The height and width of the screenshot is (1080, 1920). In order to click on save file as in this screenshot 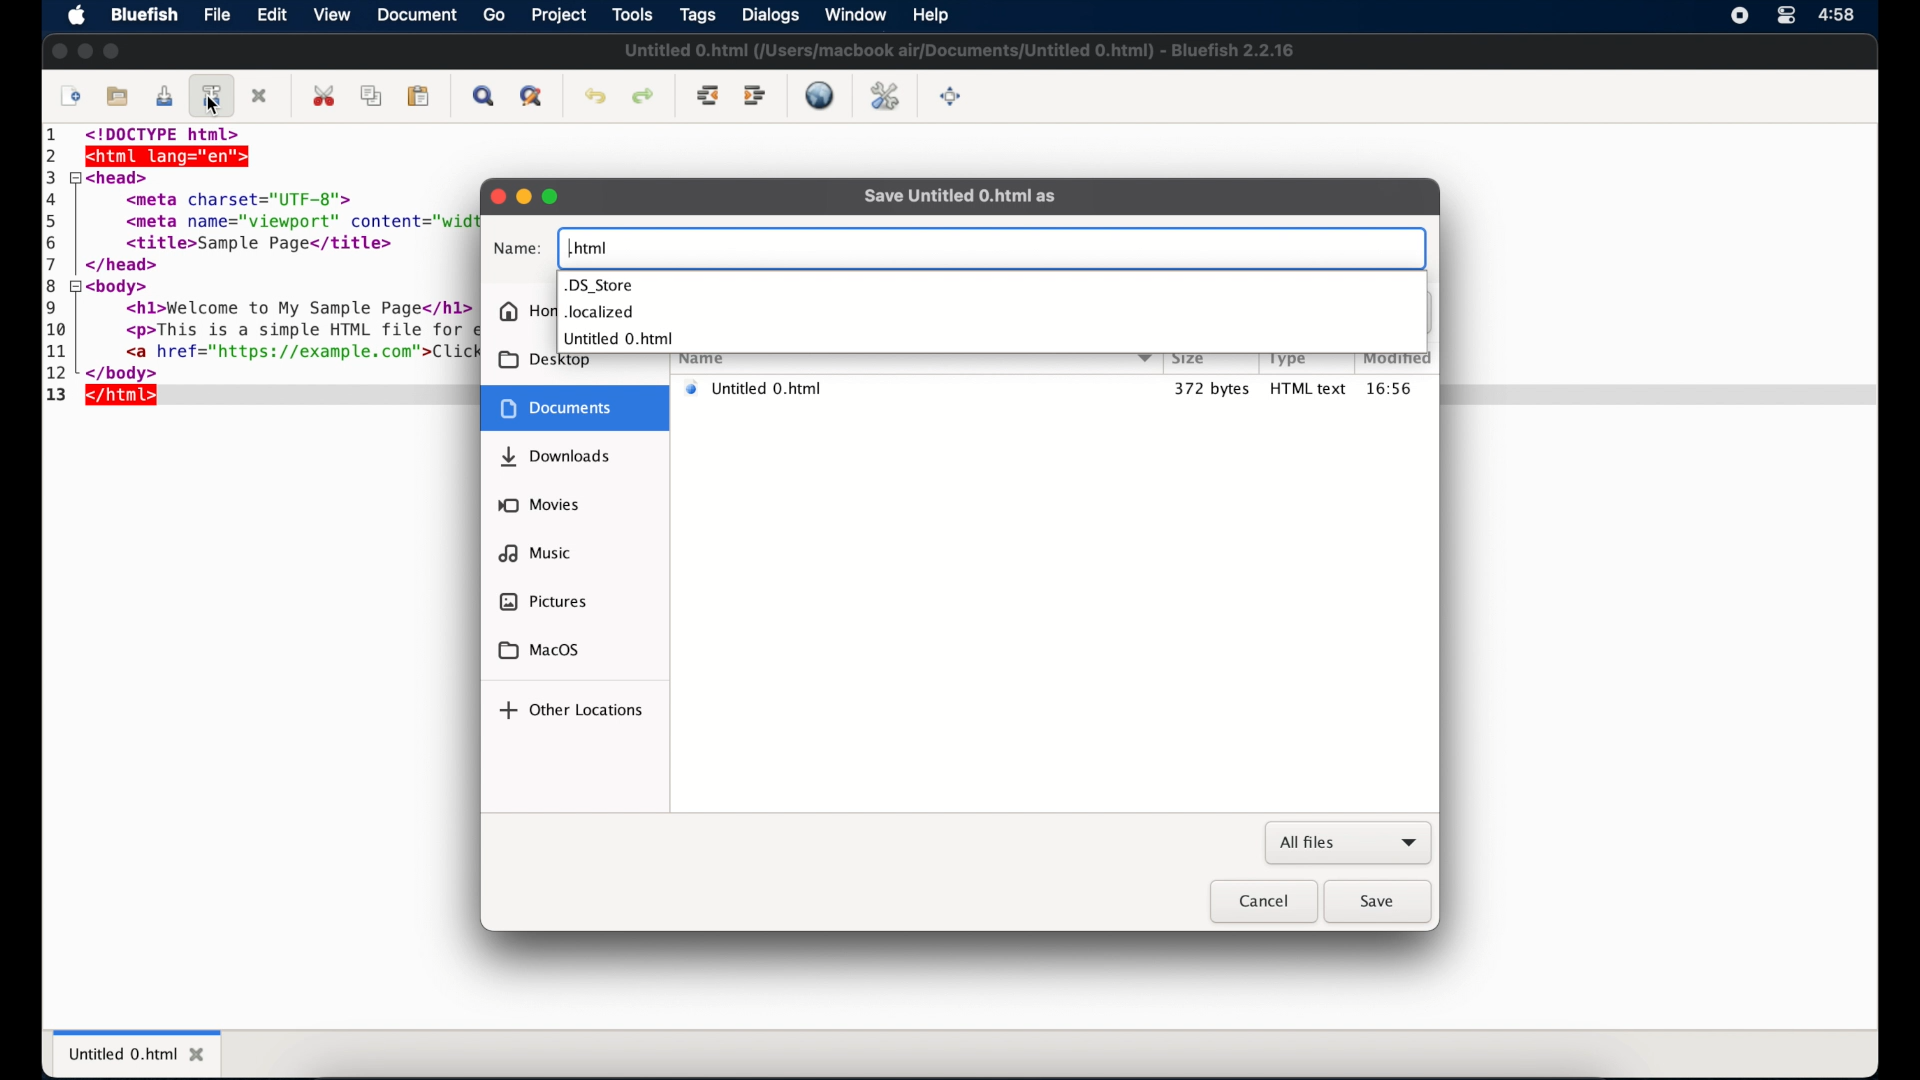, I will do `click(213, 95)`.